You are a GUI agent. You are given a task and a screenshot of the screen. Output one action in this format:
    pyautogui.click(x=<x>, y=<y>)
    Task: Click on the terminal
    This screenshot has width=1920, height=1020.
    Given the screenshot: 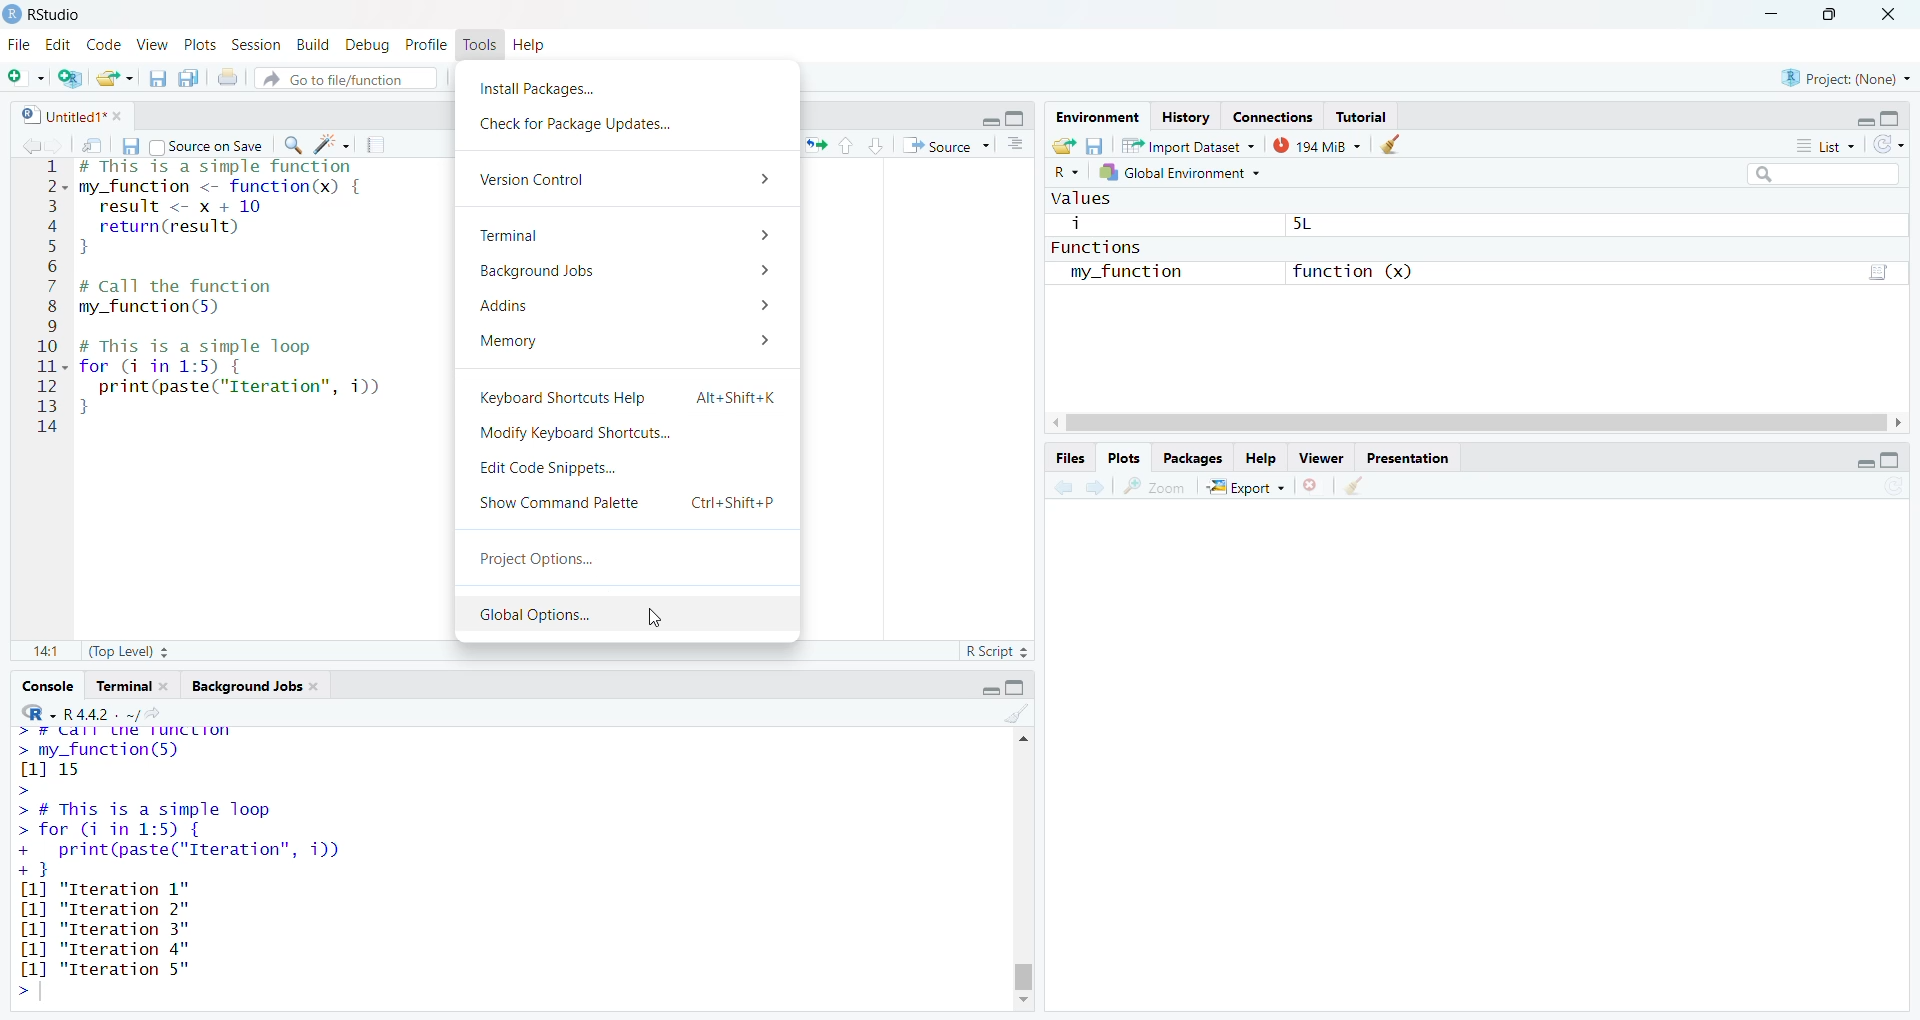 What is the action you would take?
    pyautogui.click(x=122, y=686)
    